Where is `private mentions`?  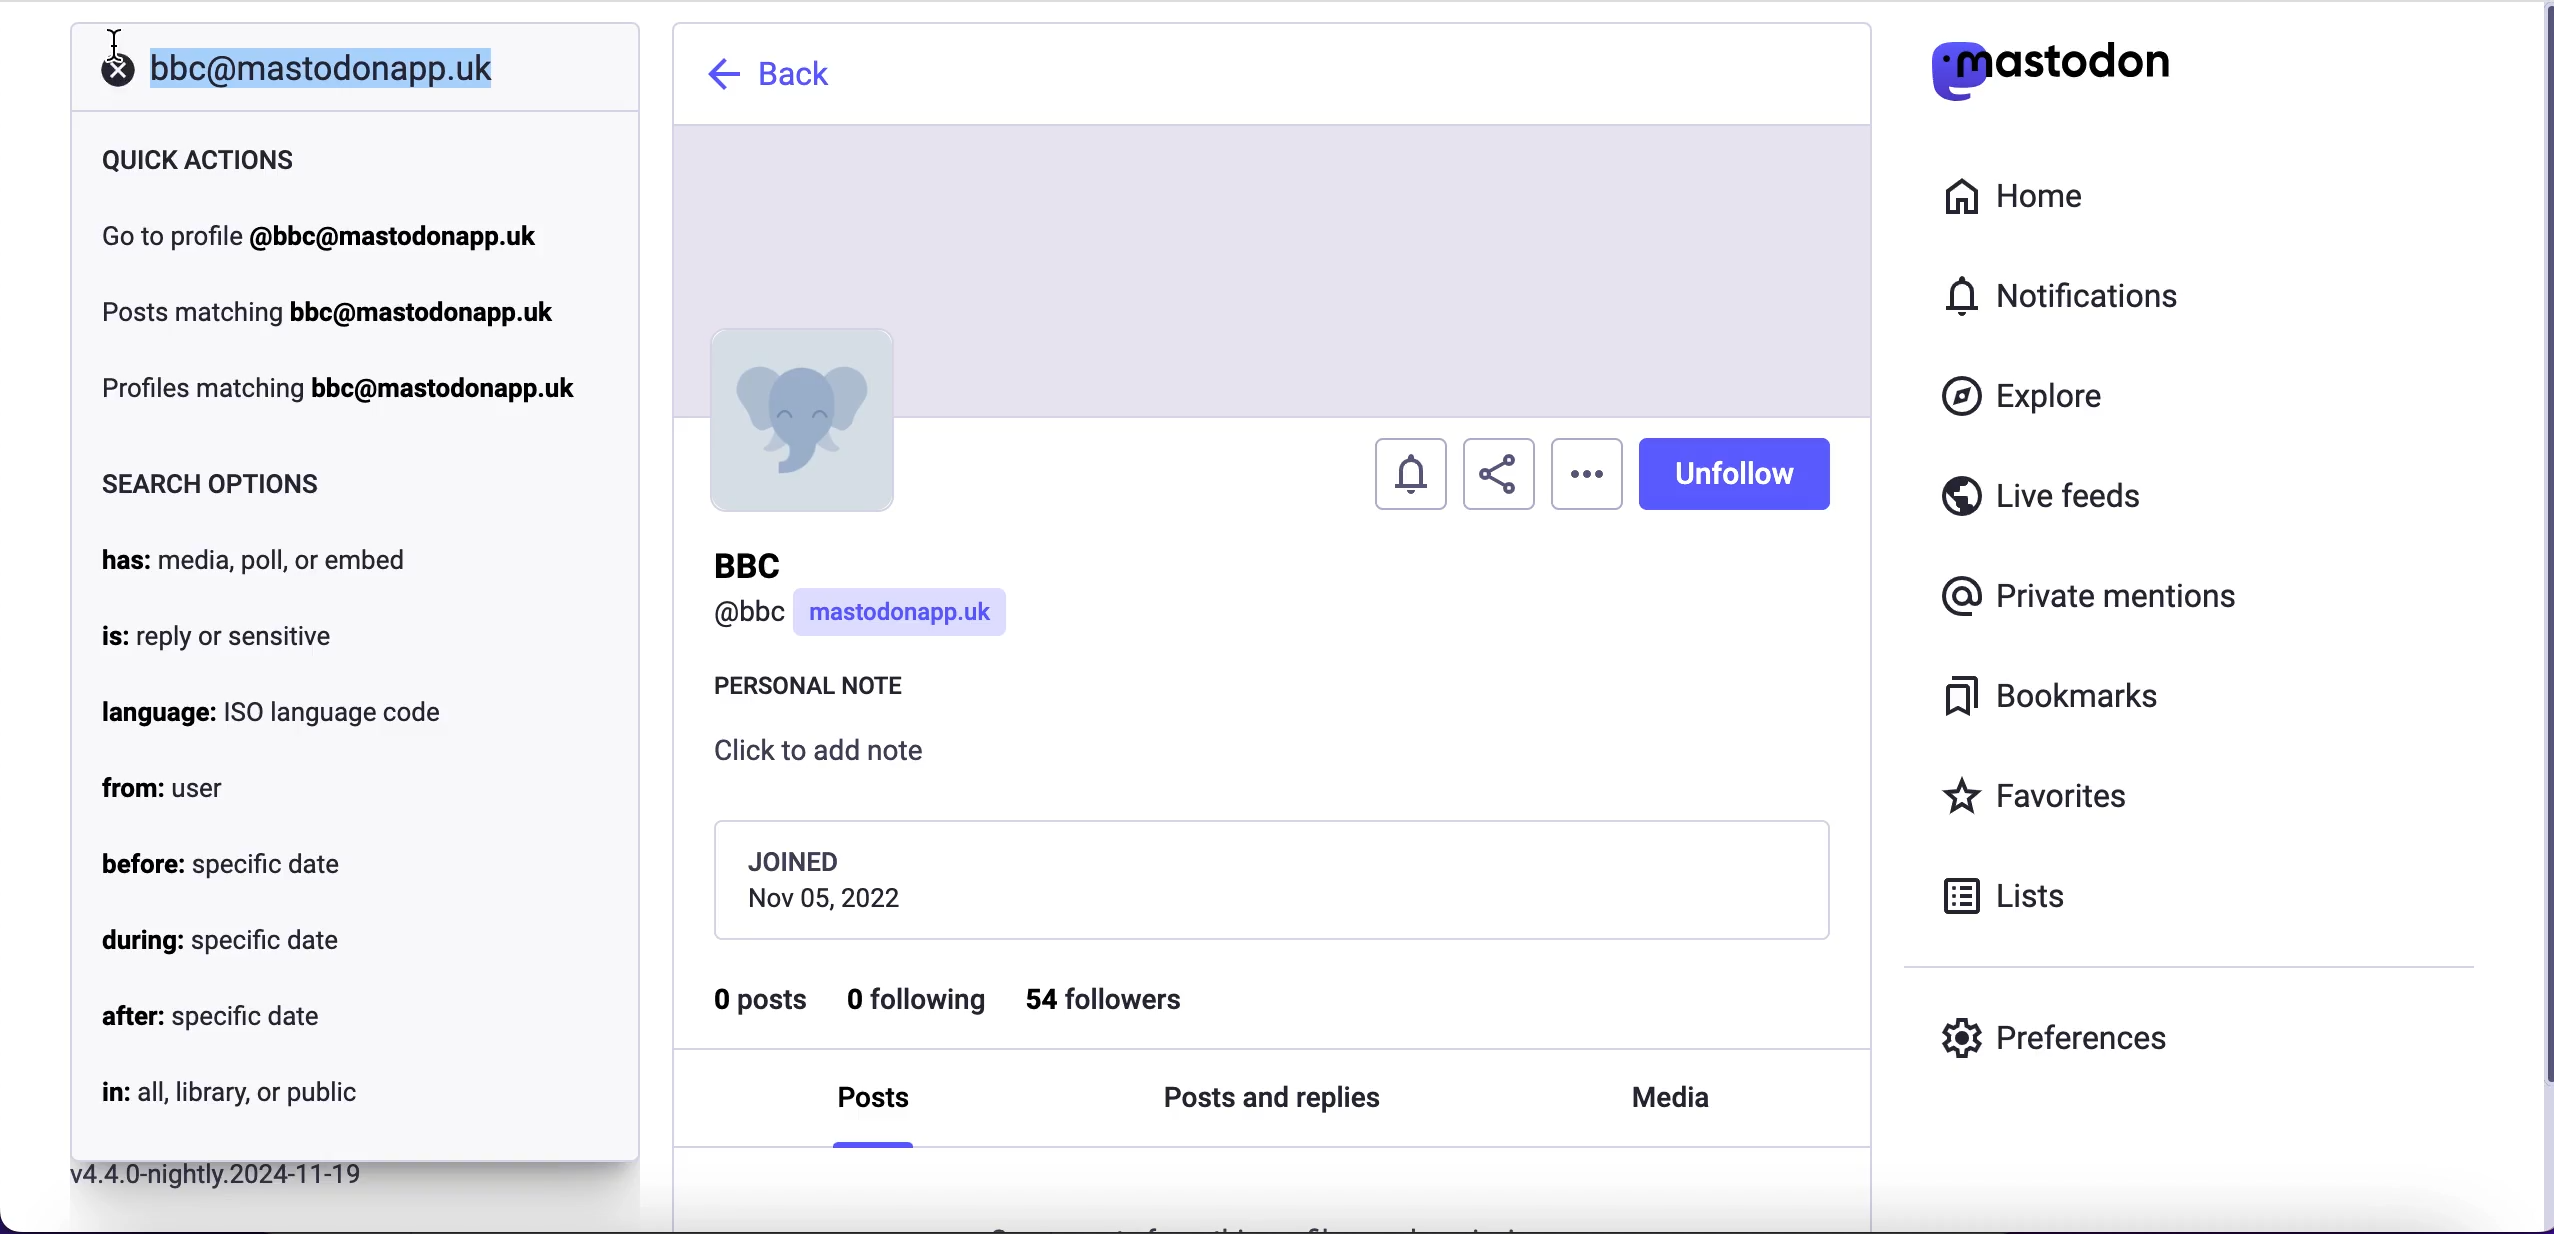 private mentions is located at coordinates (2096, 591).